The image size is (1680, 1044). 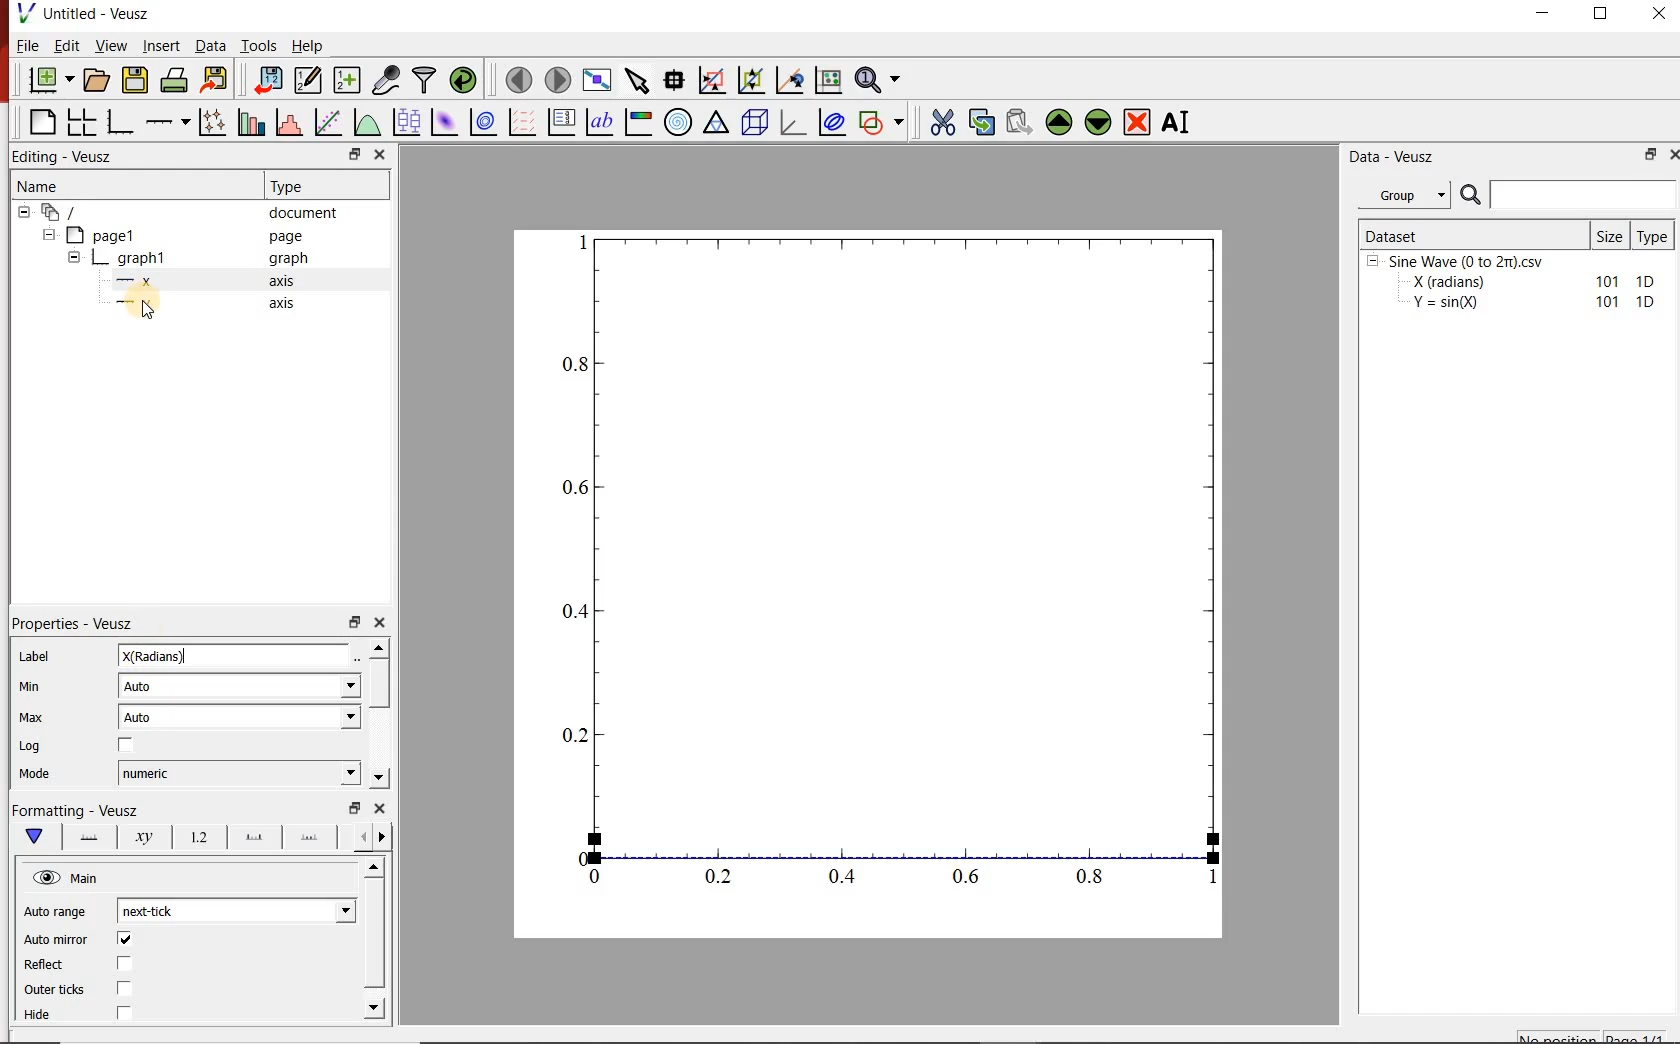 I want to click on Close, so click(x=381, y=620).